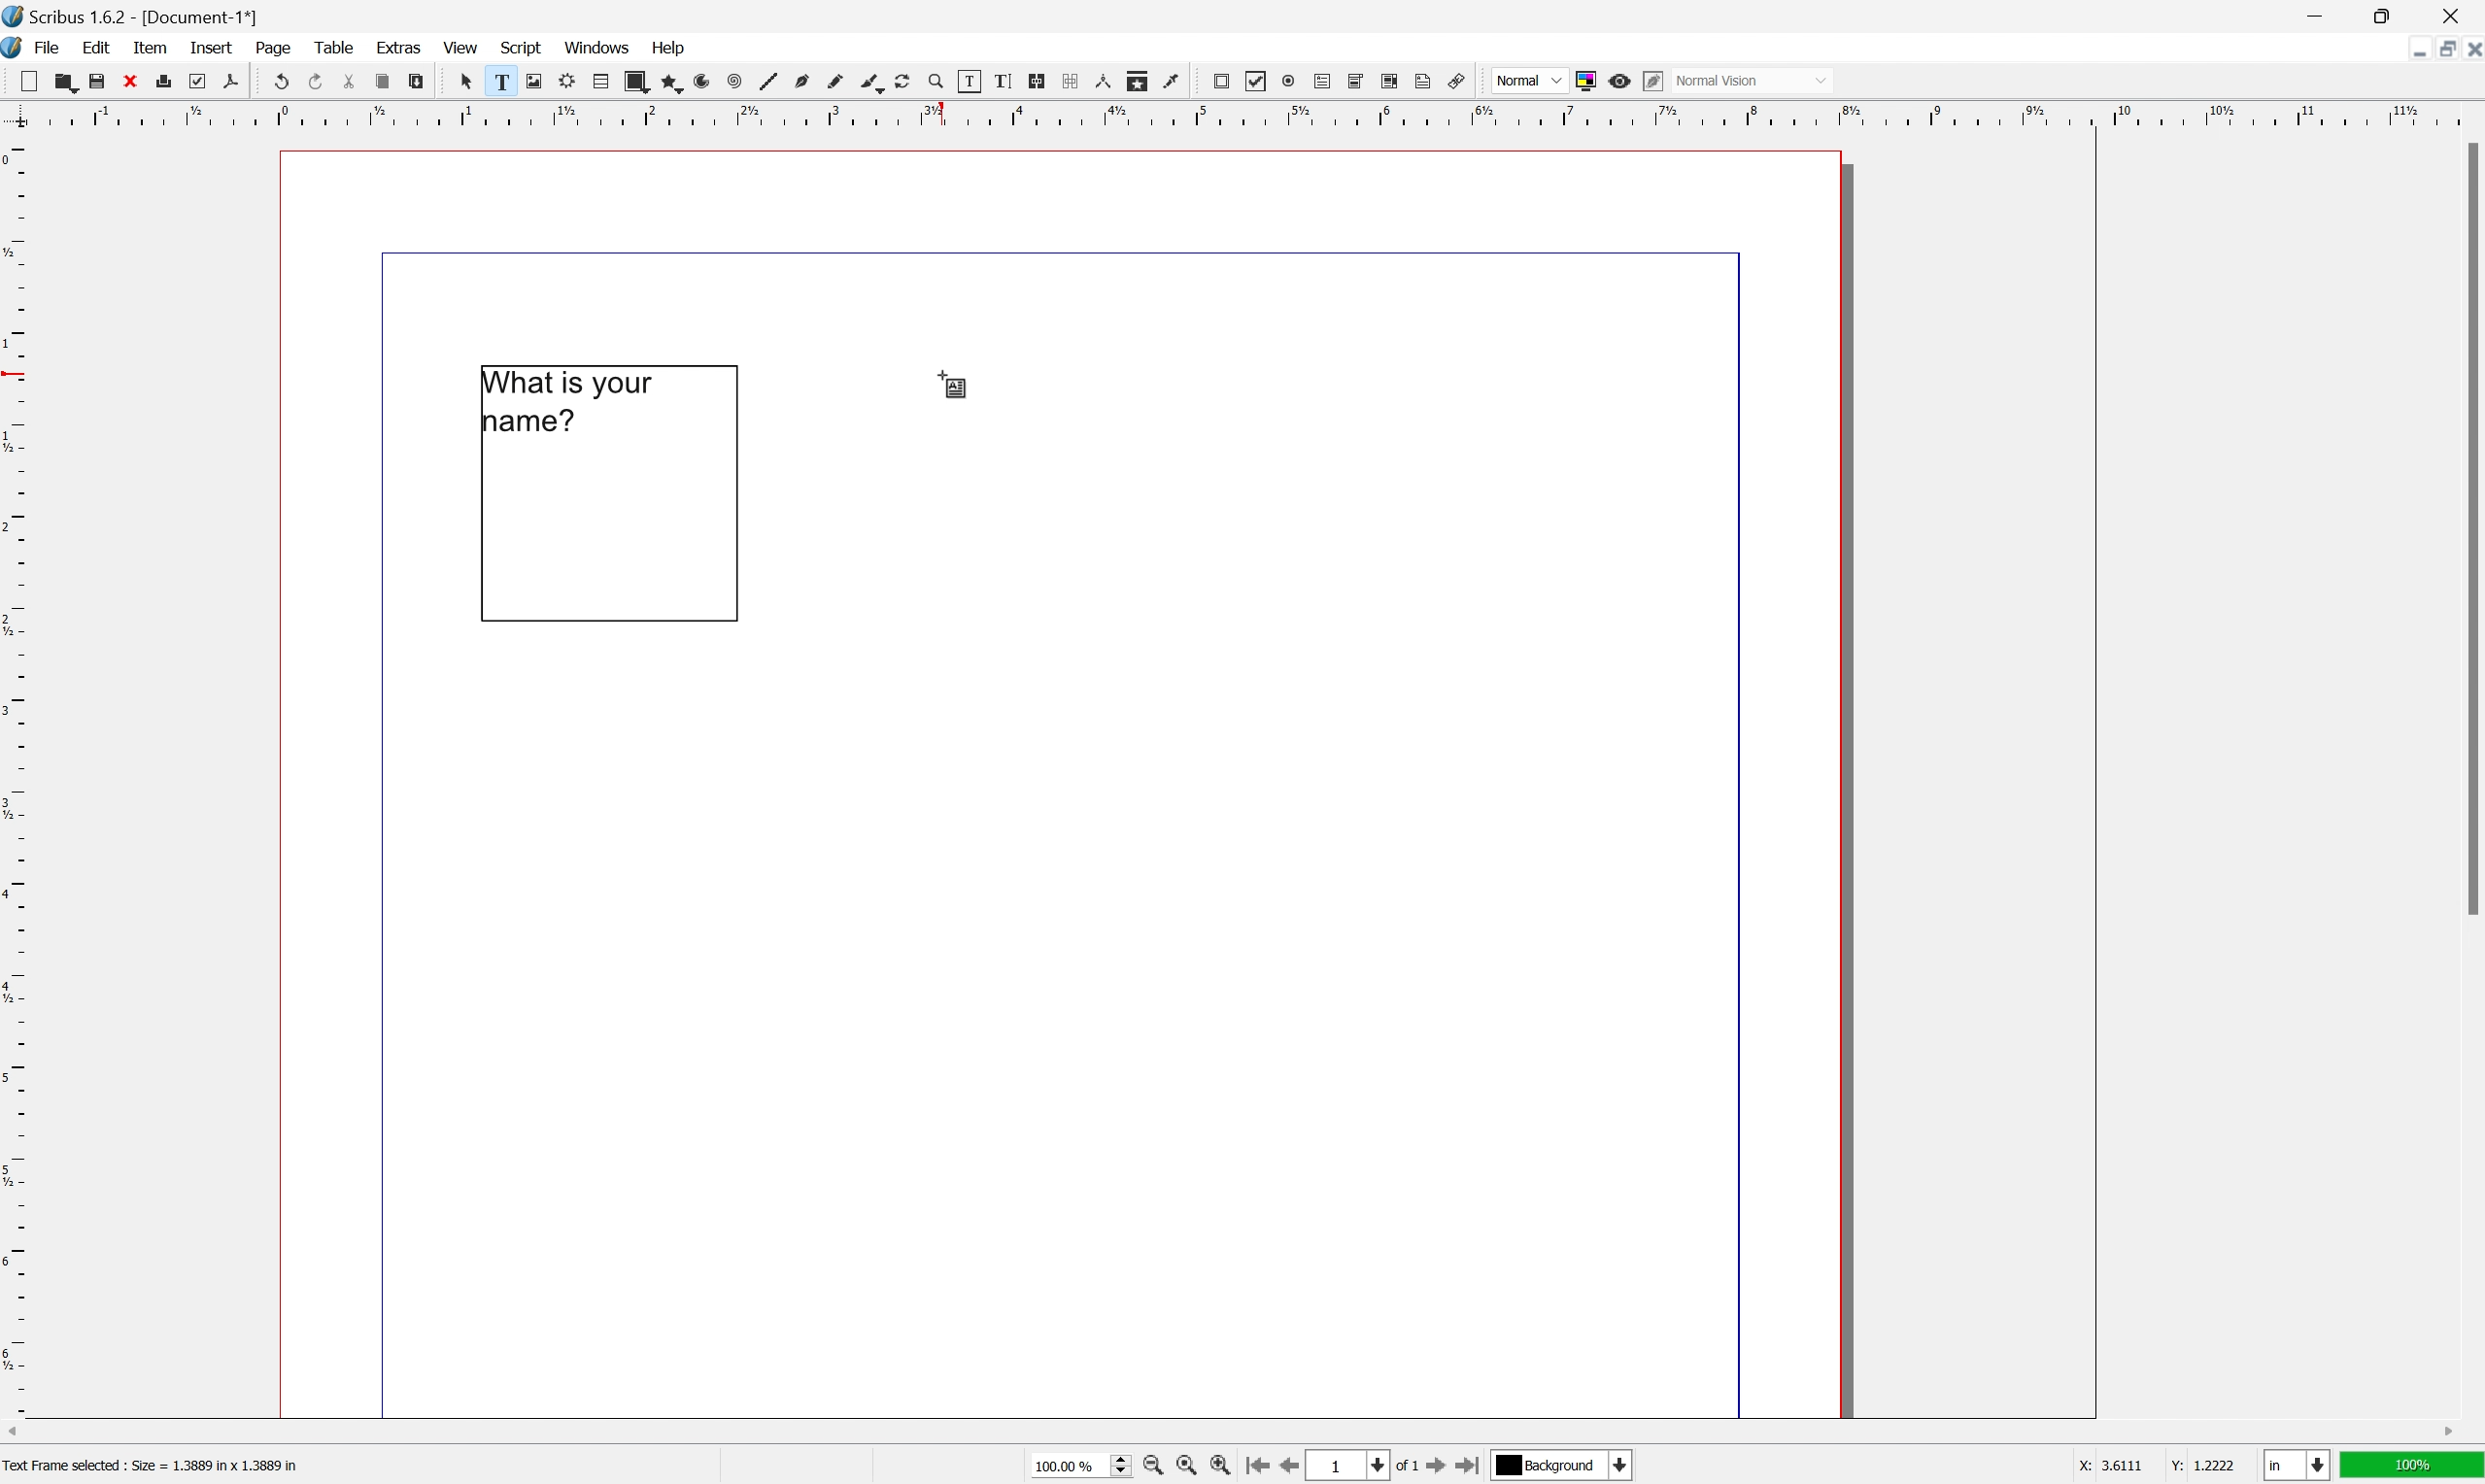  I want to click on edit text with story editor, so click(1002, 80).